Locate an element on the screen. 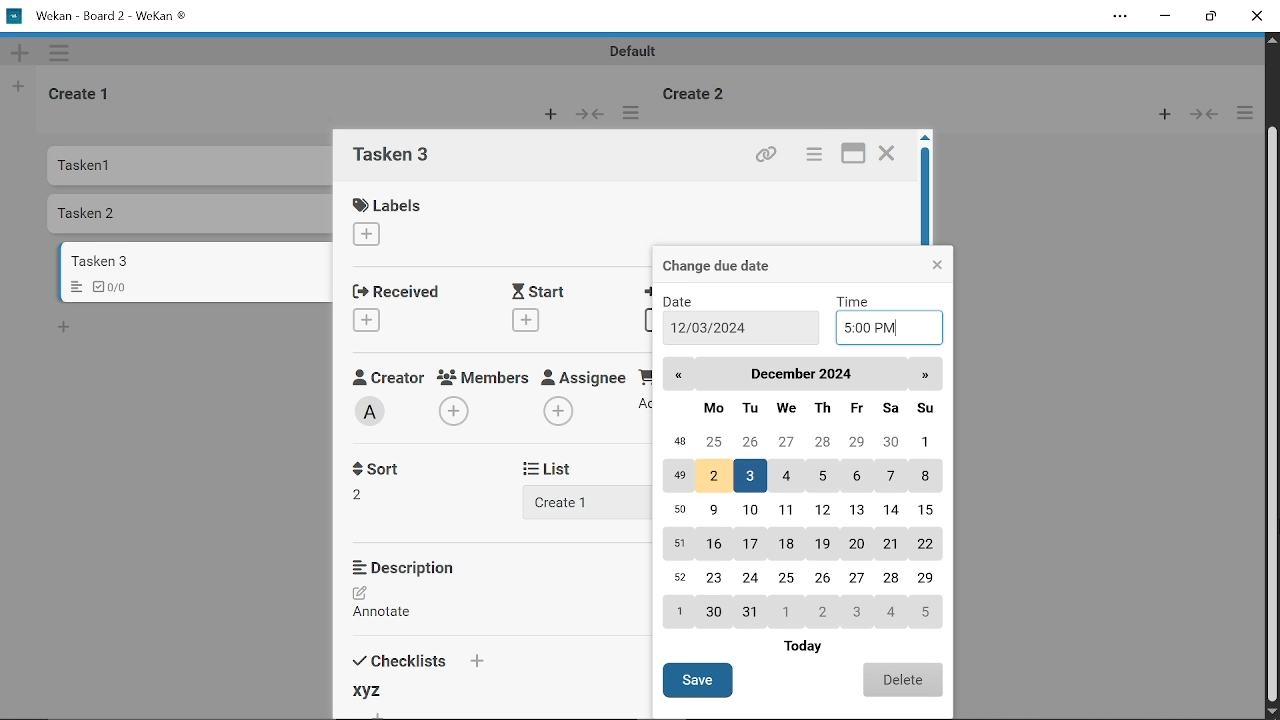 This screenshot has height=720, width=1280. Add start date is located at coordinates (524, 319).